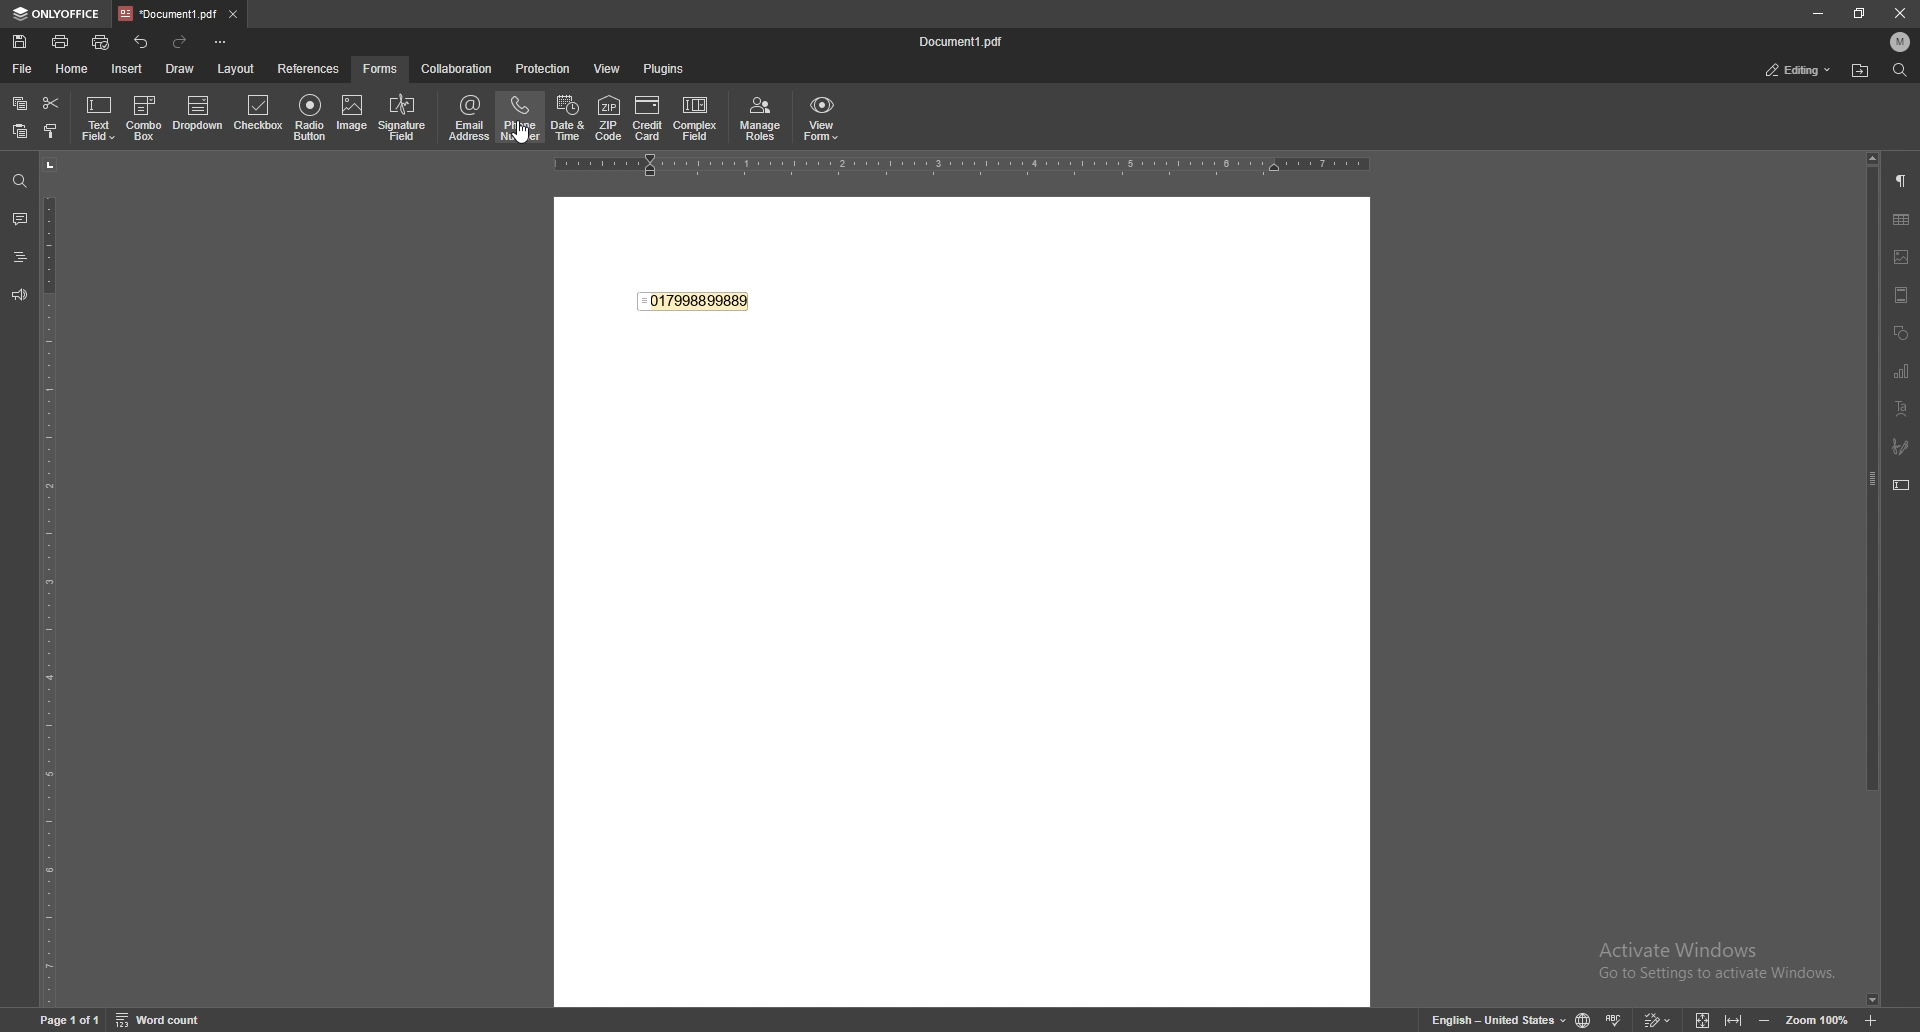 The image size is (1920, 1032). I want to click on signature, so click(1899, 447).